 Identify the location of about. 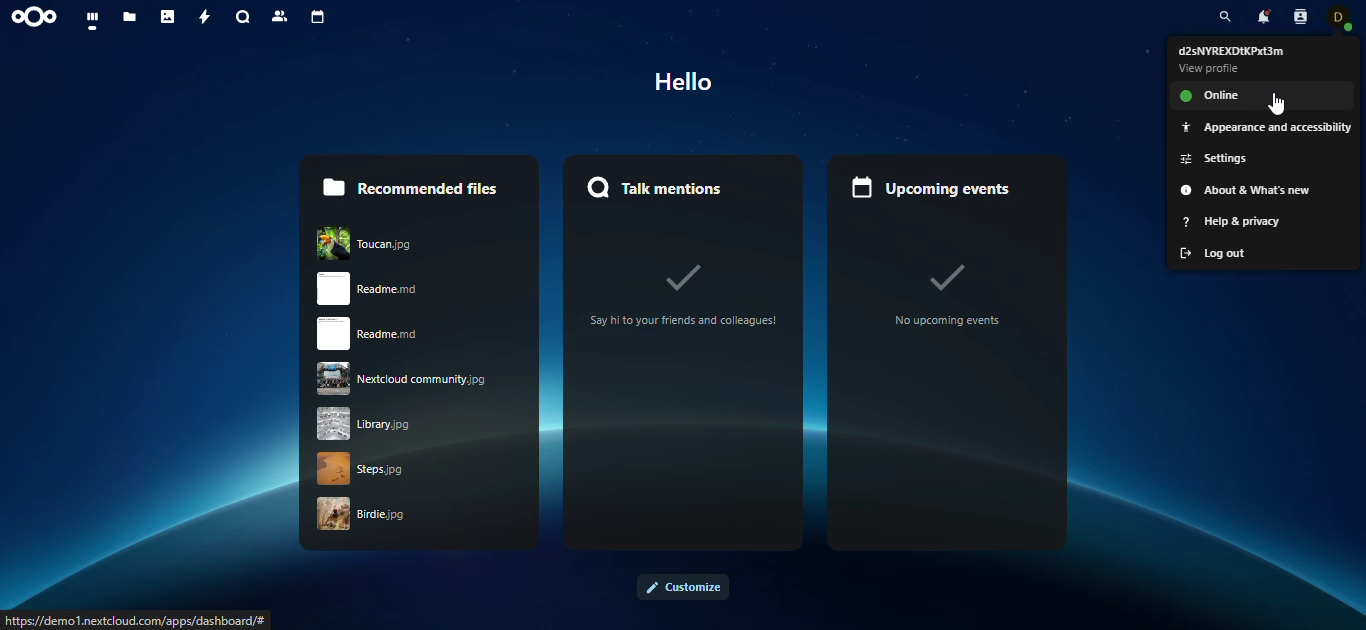
(1247, 190).